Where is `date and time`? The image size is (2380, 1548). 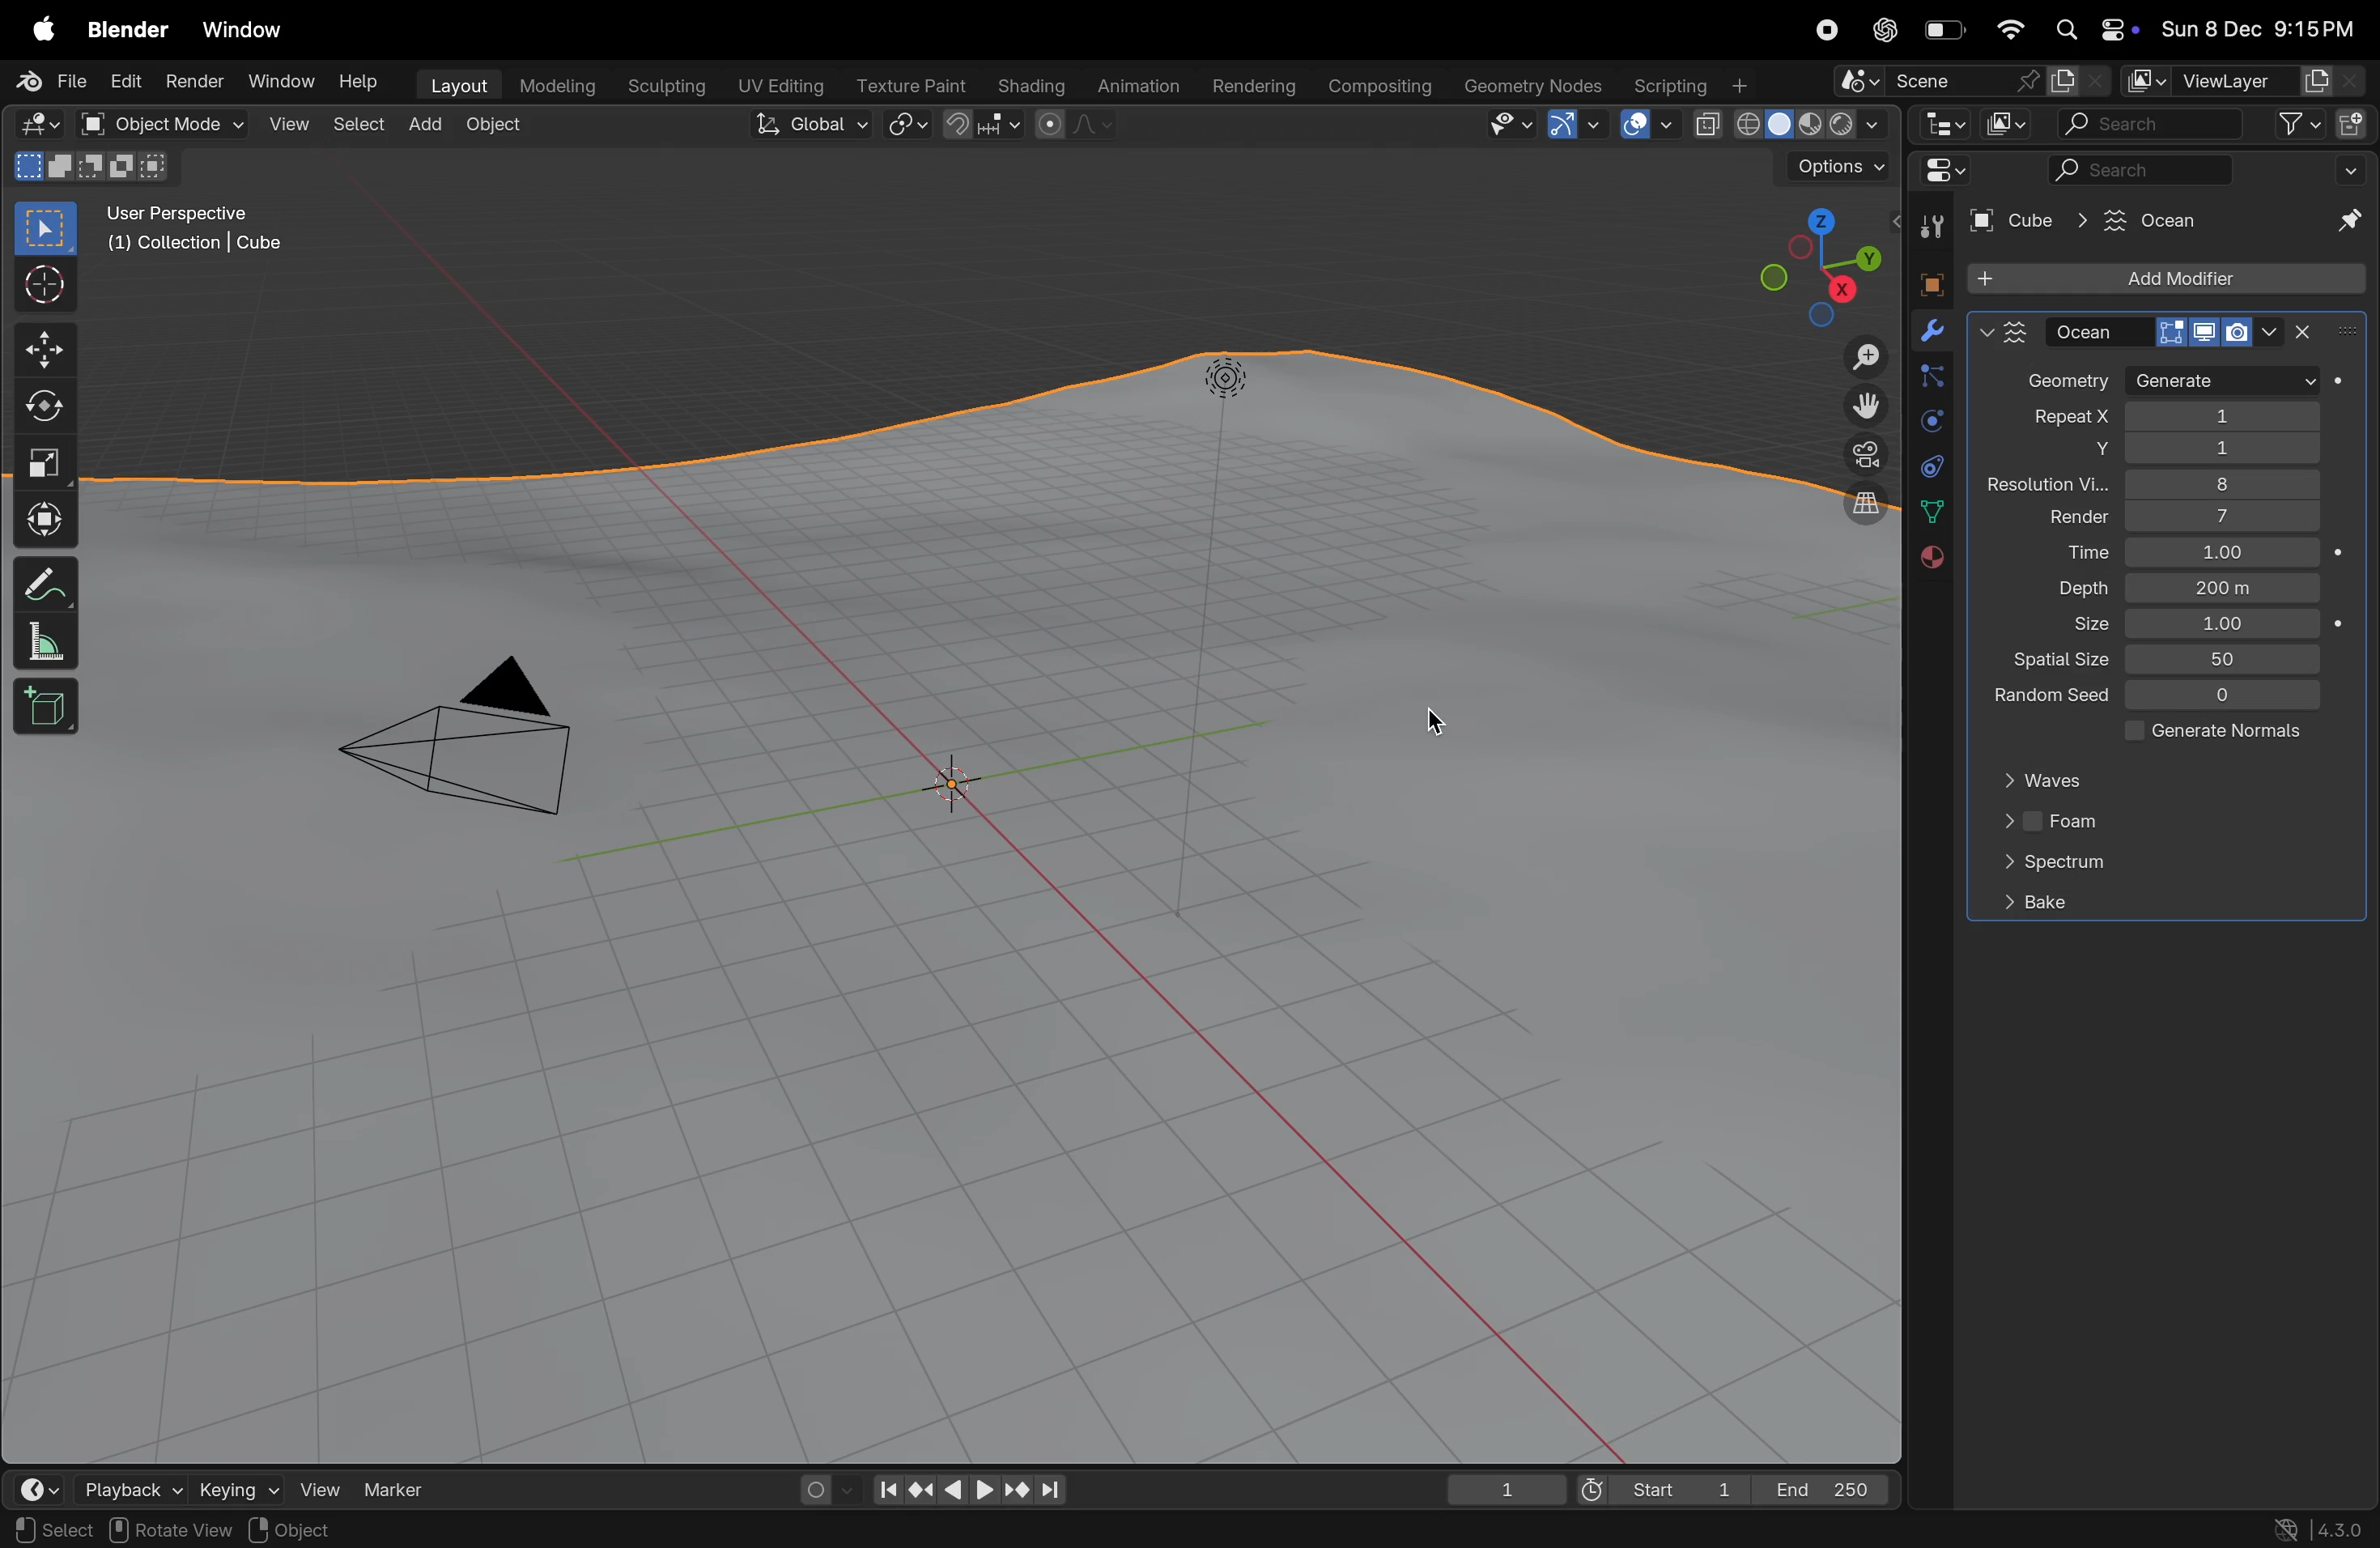
date and time is located at coordinates (2259, 32).